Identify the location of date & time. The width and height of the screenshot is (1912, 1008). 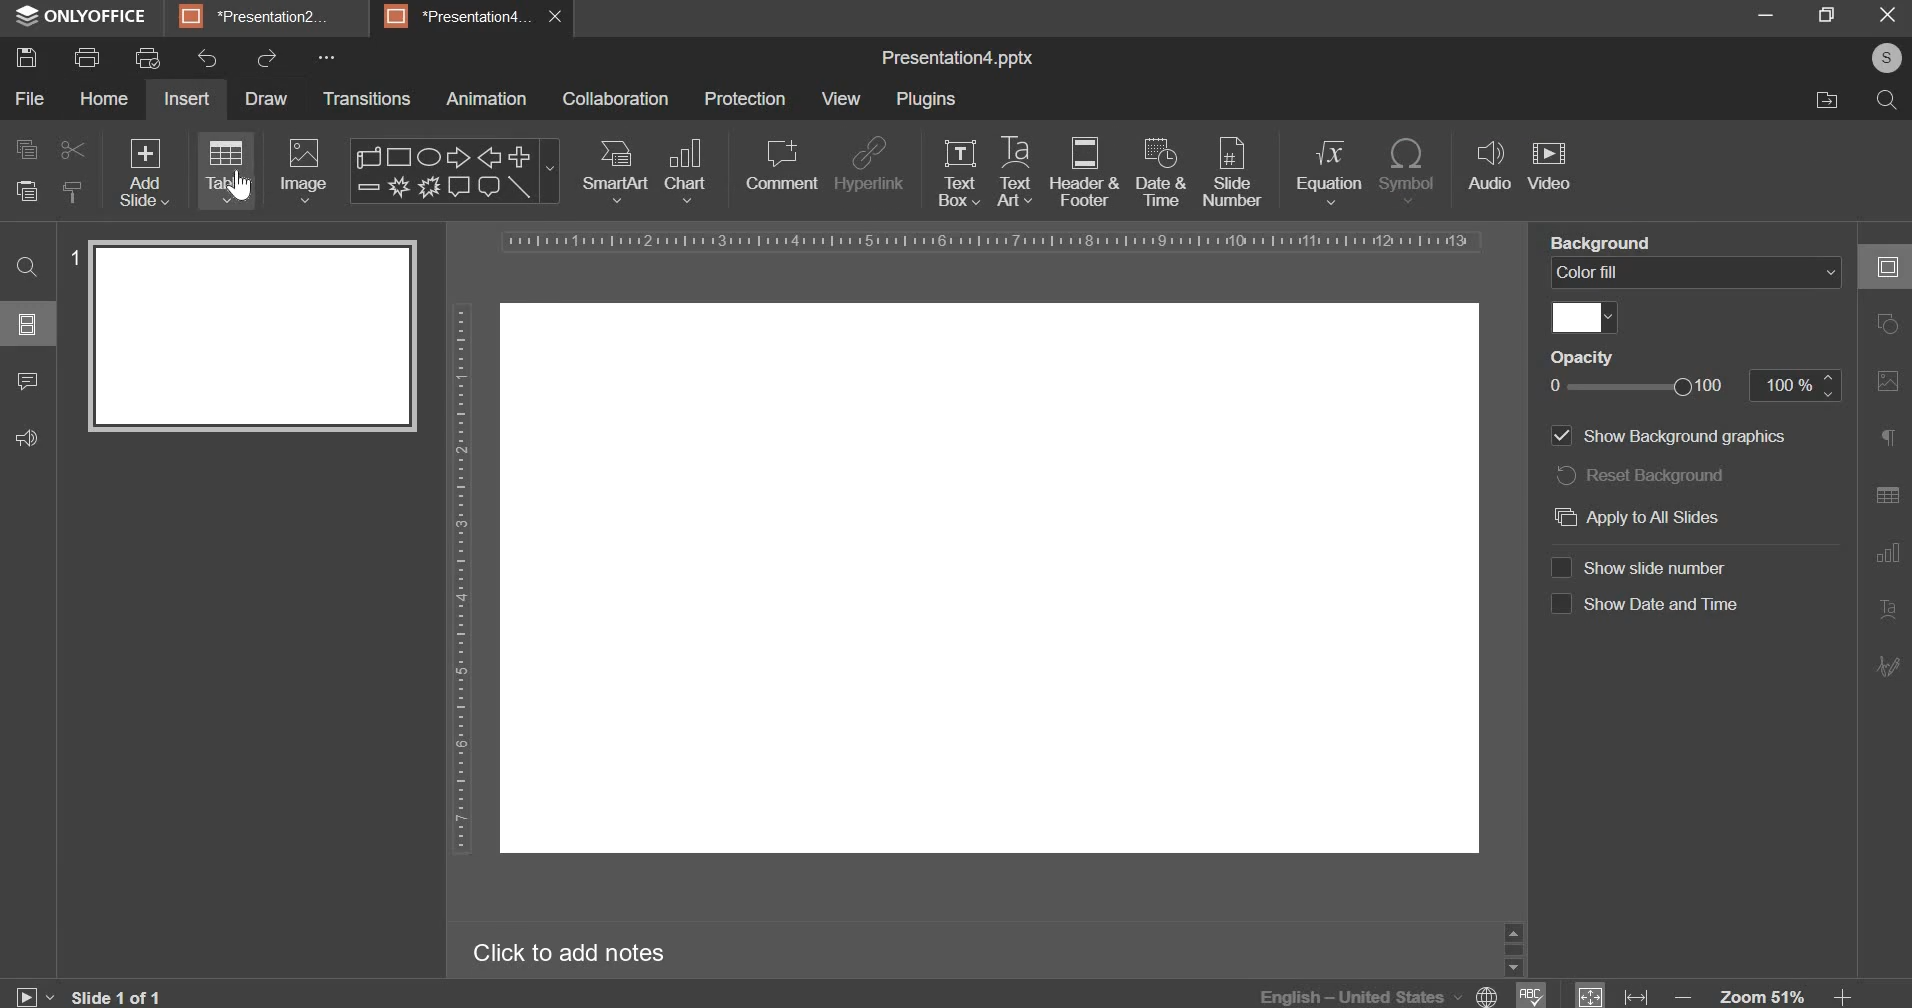
(1160, 171).